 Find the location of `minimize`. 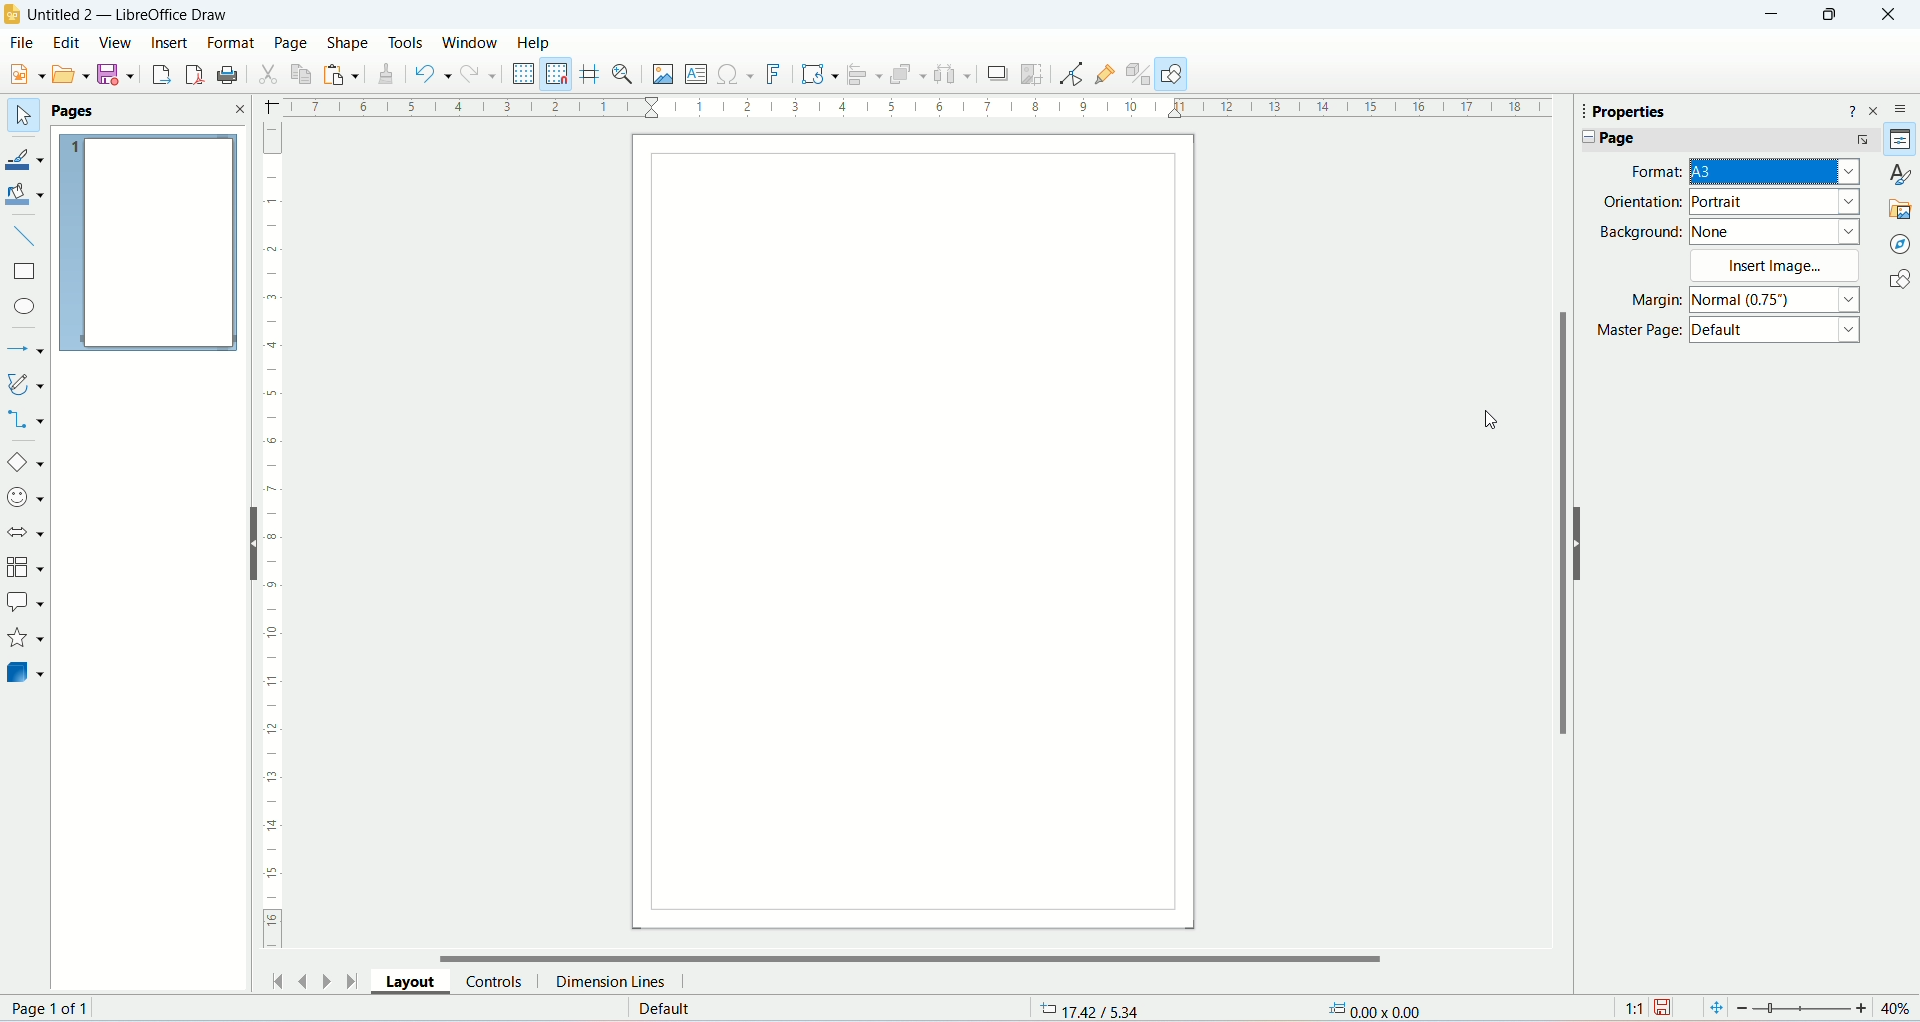

minimize is located at coordinates (1778, 14).